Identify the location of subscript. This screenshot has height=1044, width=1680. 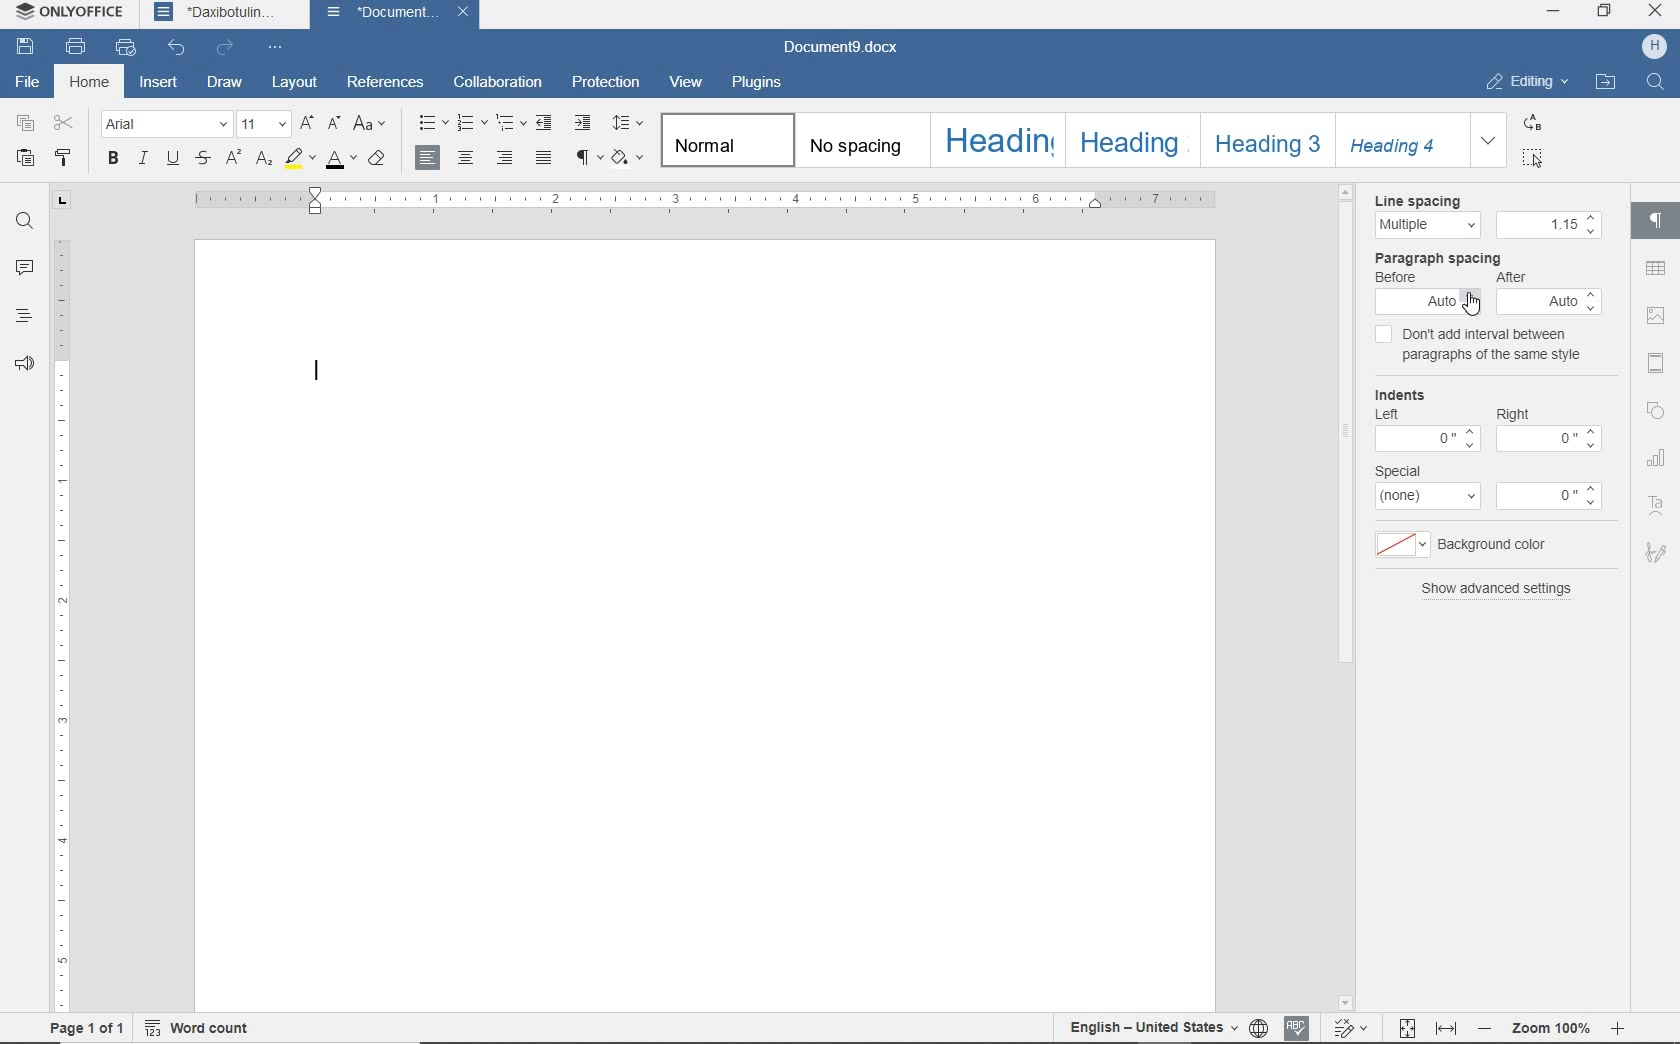
(265, 161).